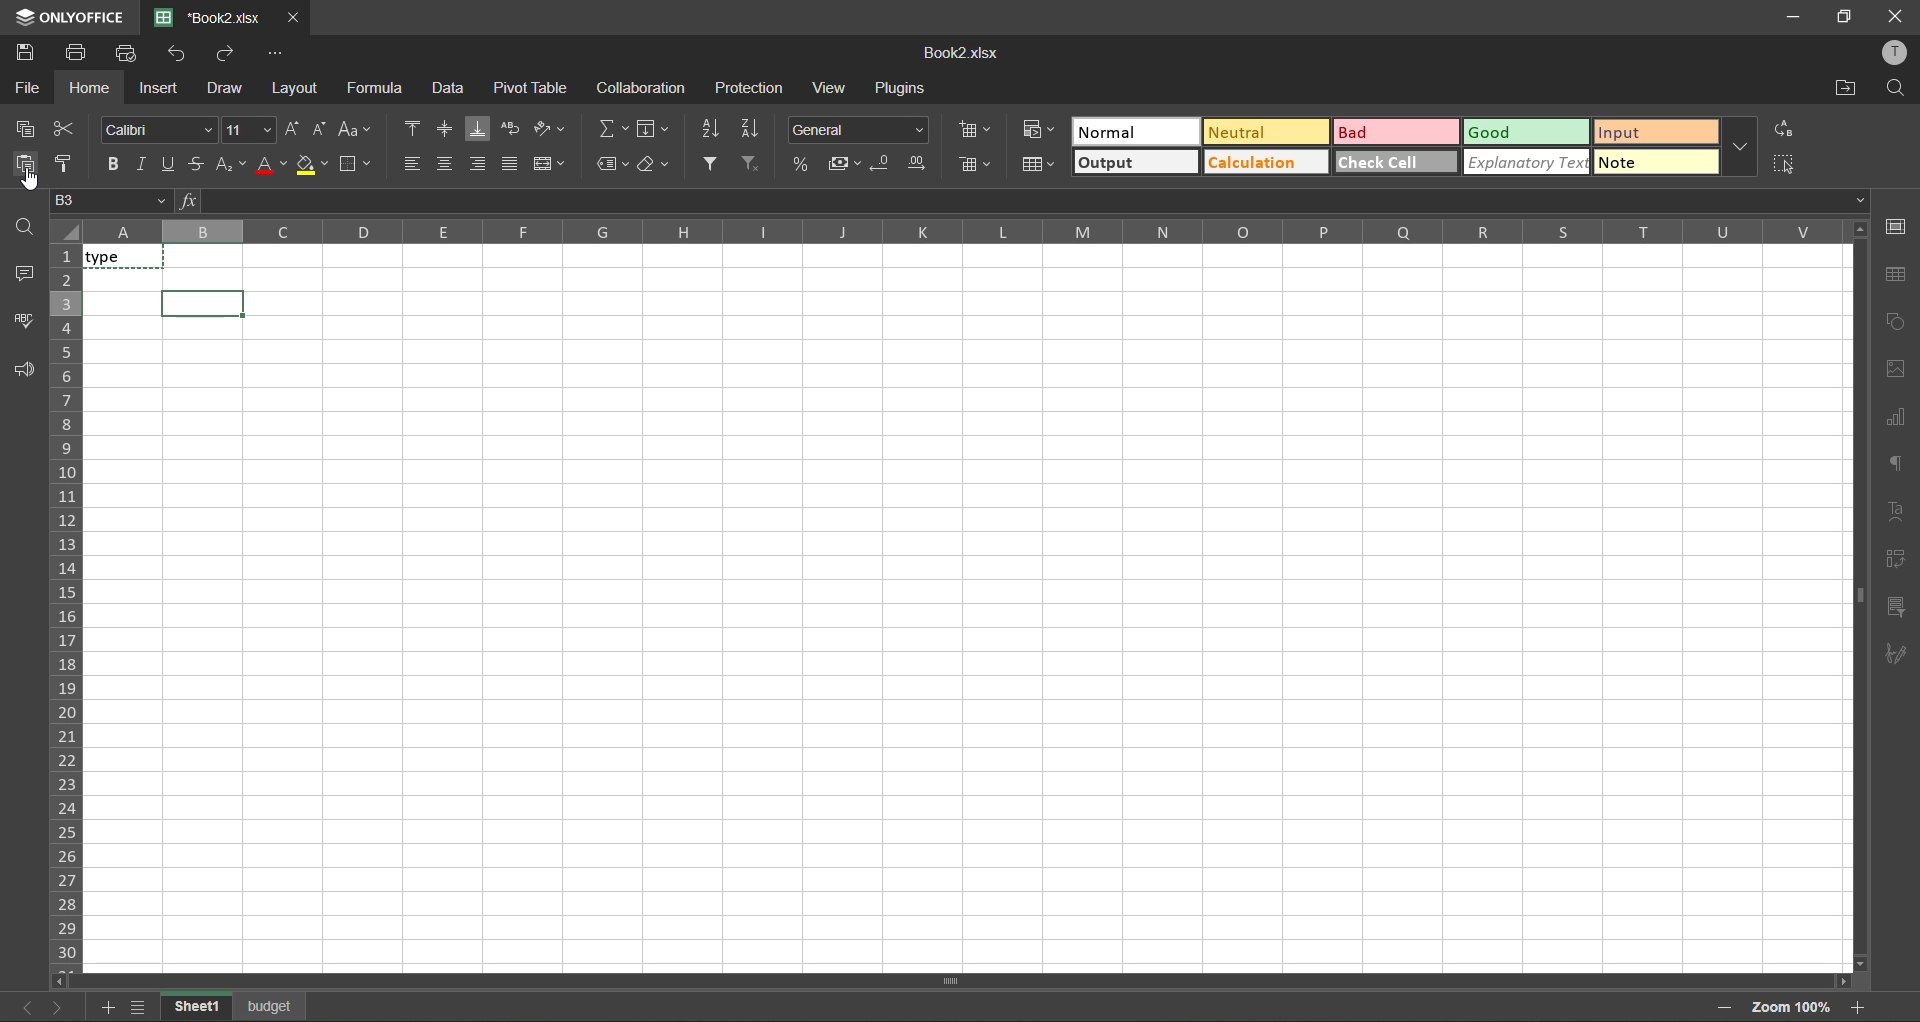  Describe the element at coordinates (23, 274) in the screenshot. I see `comments` at that location.